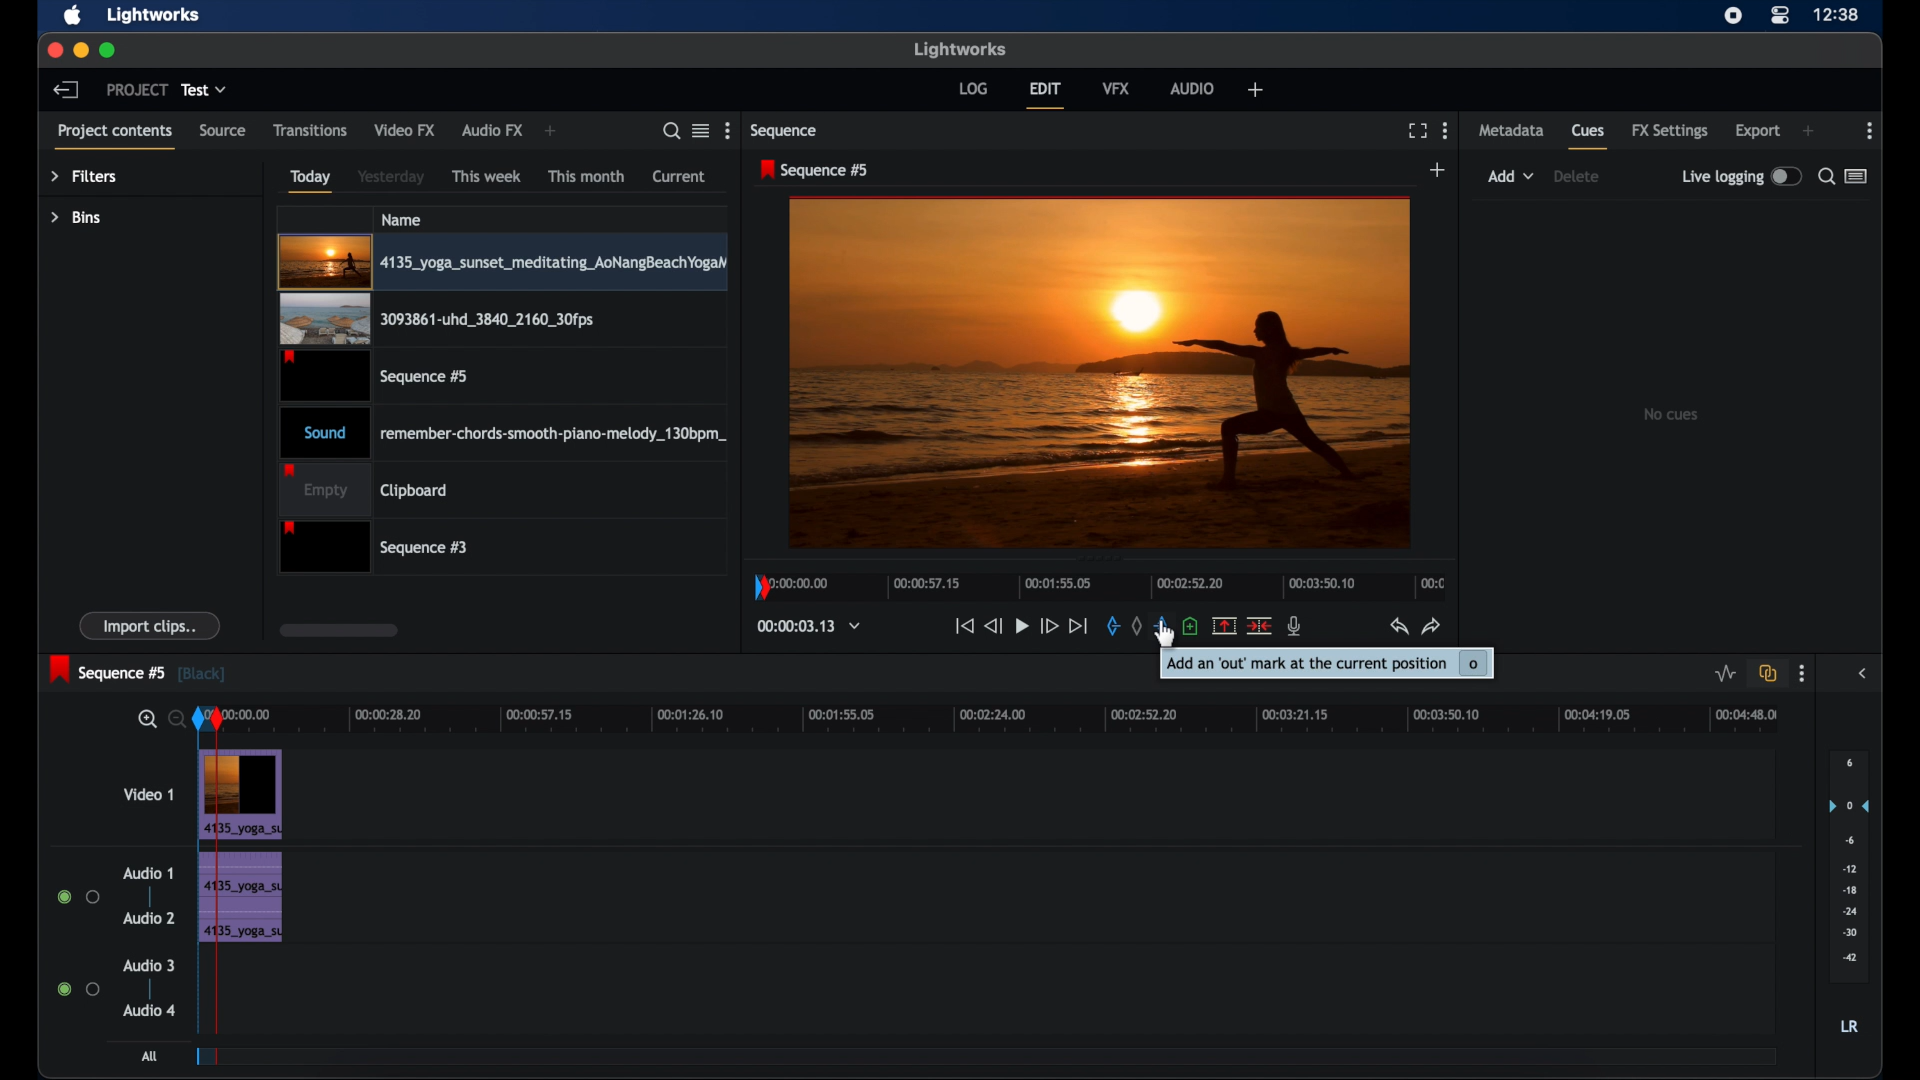  What do you see at coordinates (1726, 674) in the screenshot?
I see `toggle audio level editing` at bounding box center [1726, 674].